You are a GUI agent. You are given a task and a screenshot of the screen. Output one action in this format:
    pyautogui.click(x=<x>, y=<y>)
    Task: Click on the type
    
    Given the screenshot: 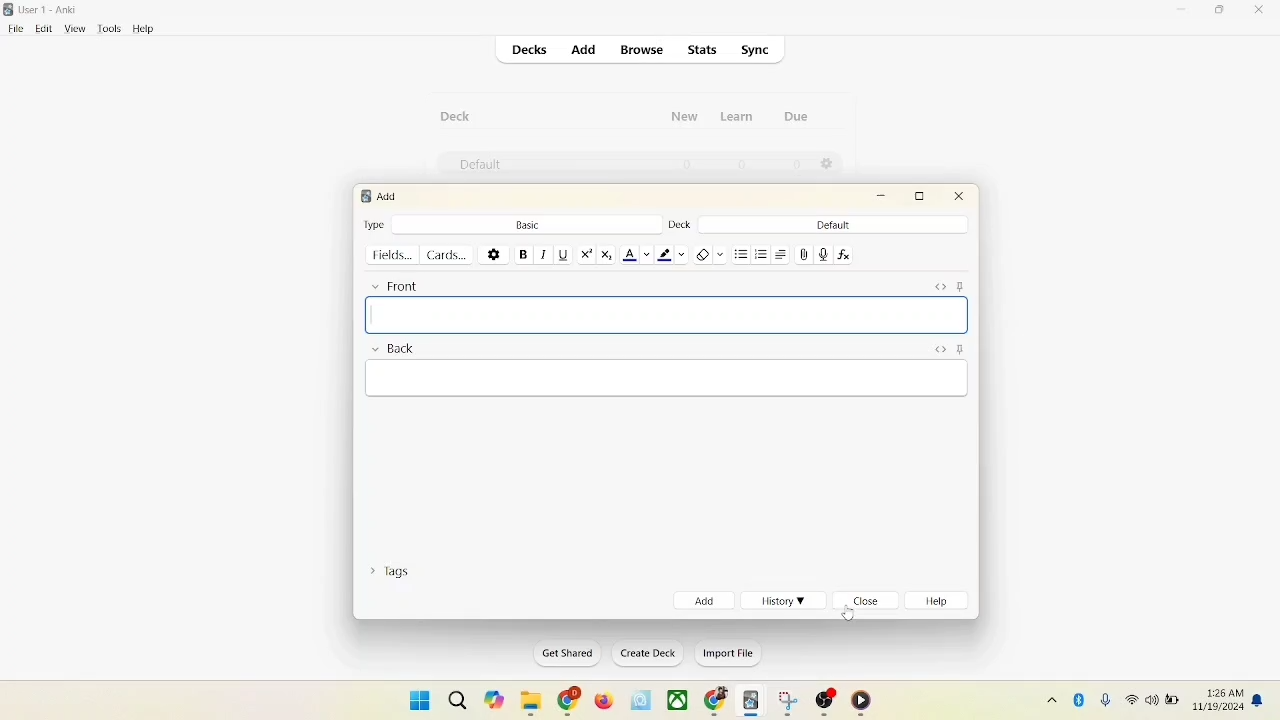 What is the action you would take?
    pyautogui.click(x=375, y=224)
    